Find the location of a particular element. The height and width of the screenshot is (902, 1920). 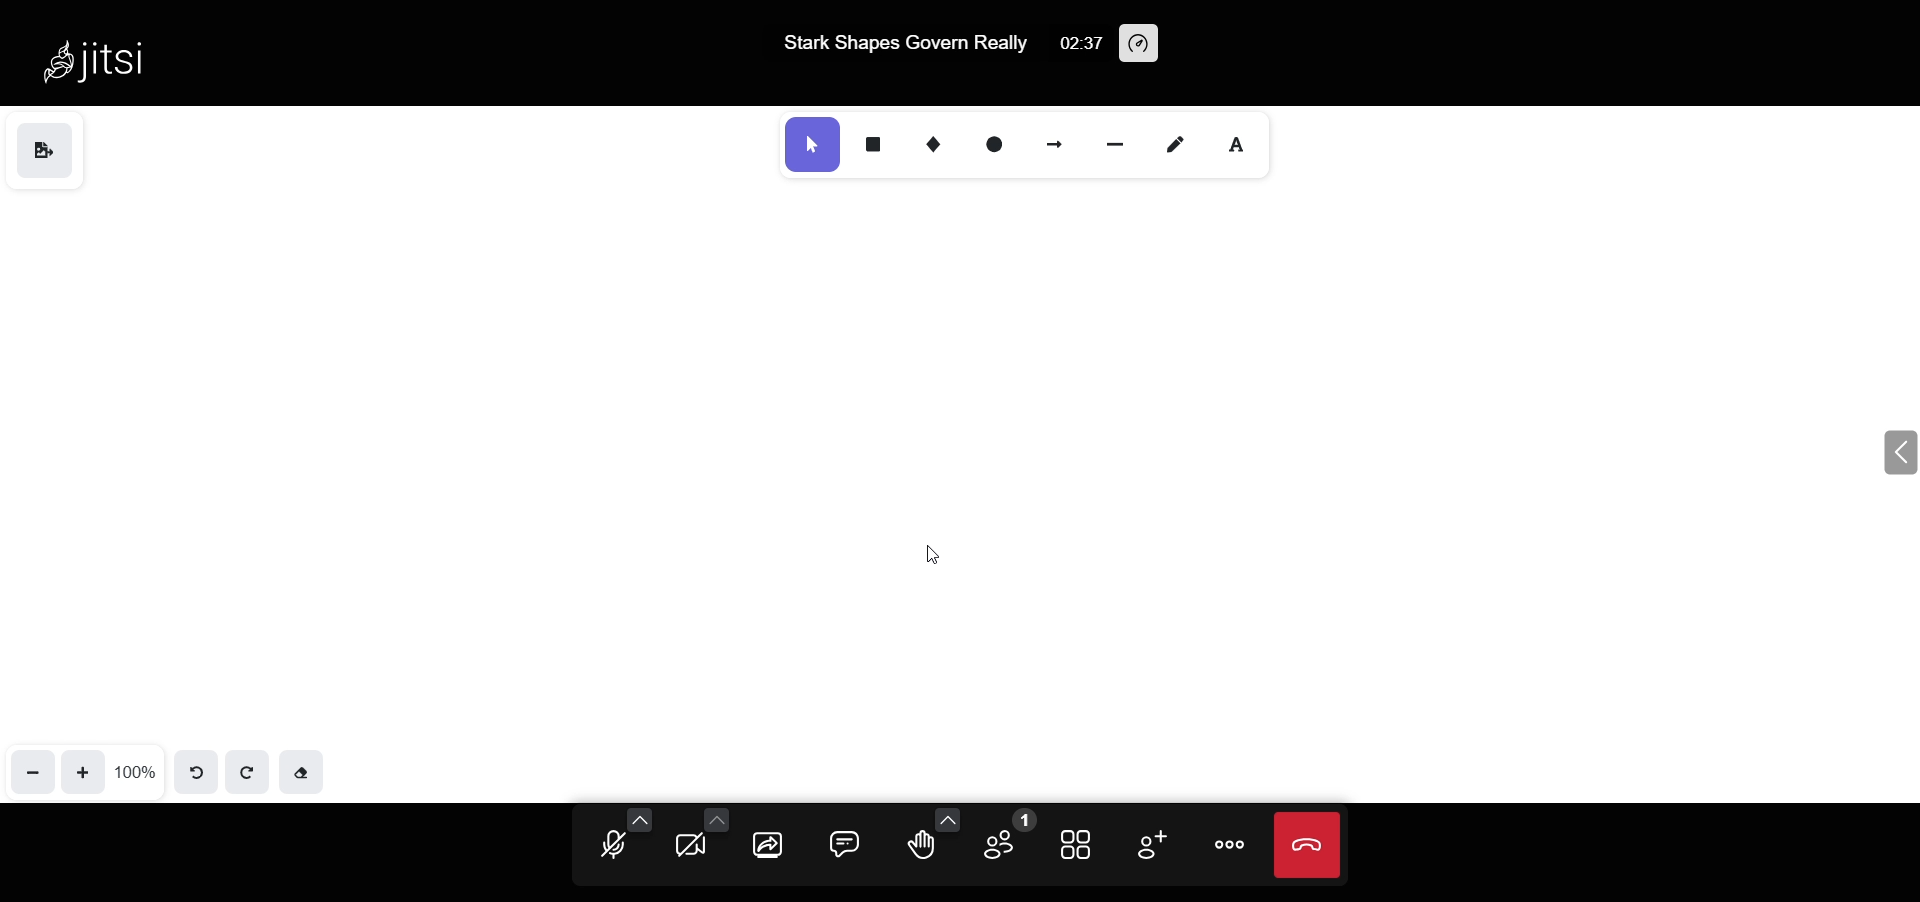

diamond is located at coordinates (930, 145).